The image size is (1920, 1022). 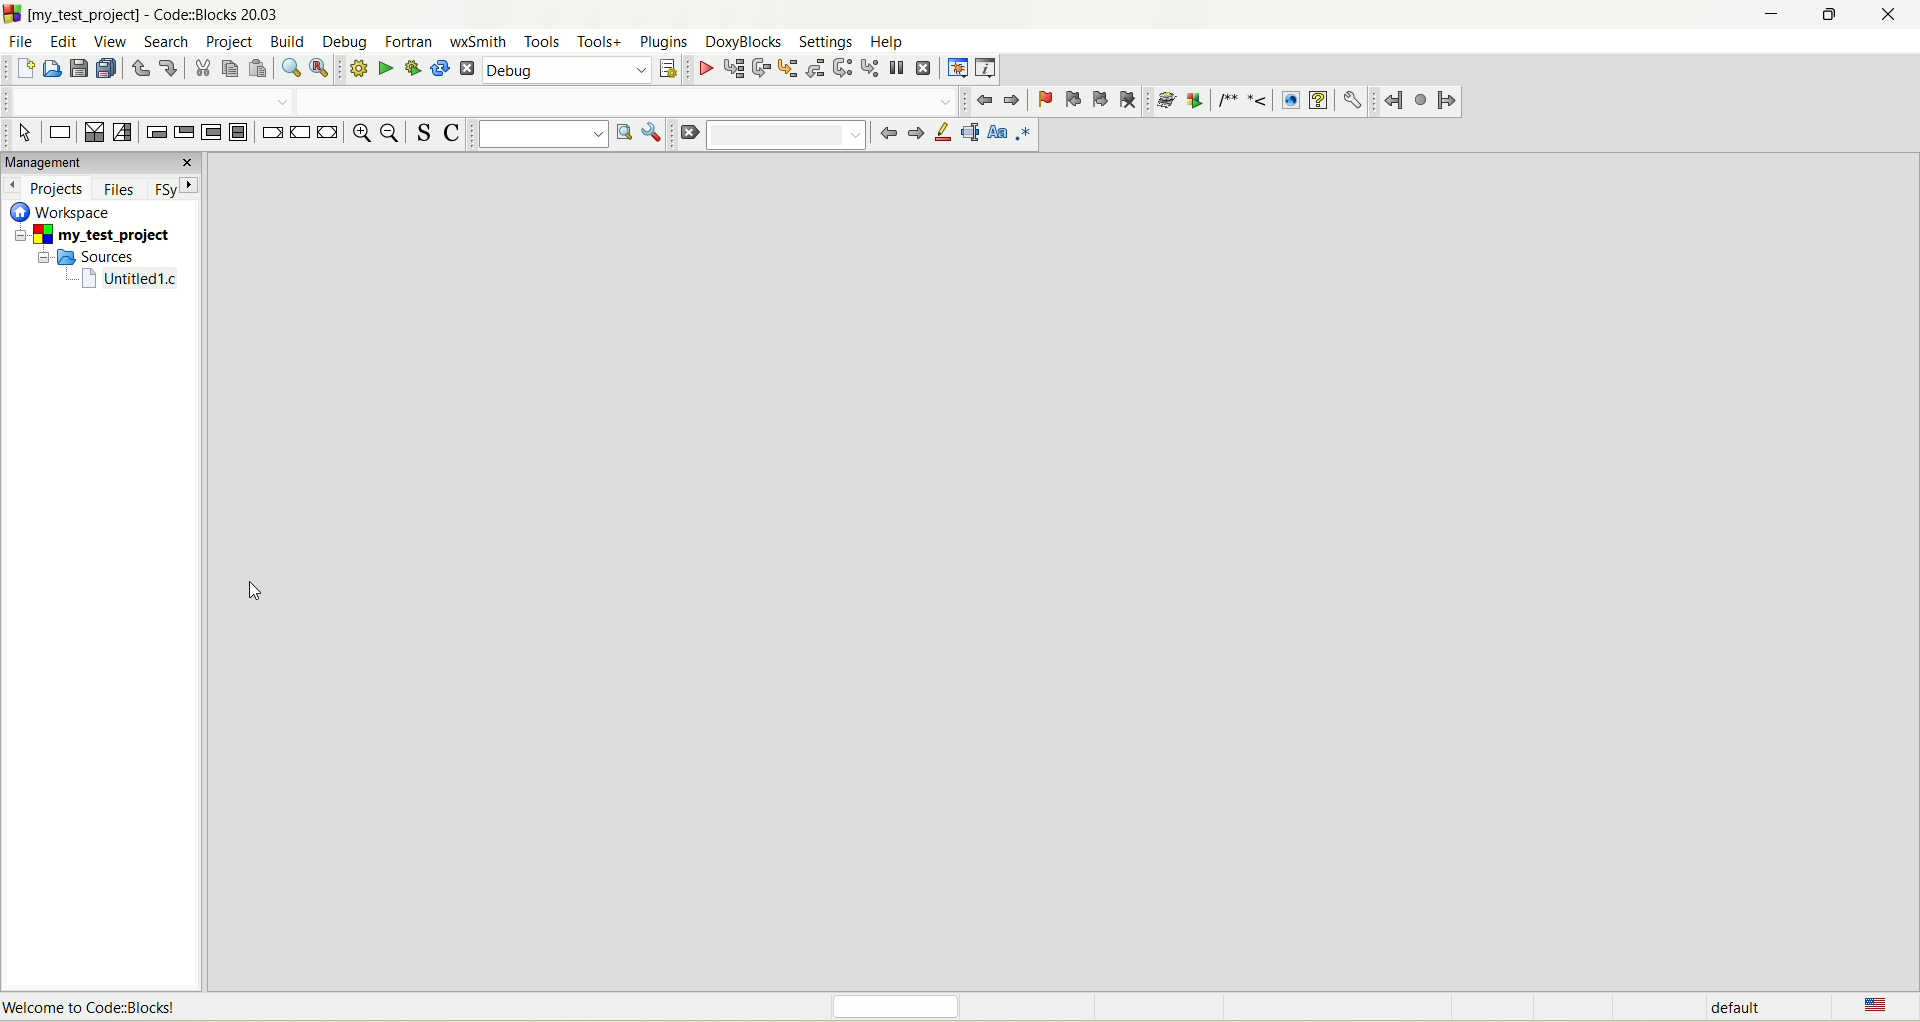 What do you see at coordinates (349, 43) in the screenshot?
I see `debug` at bounding box center [349, 43].